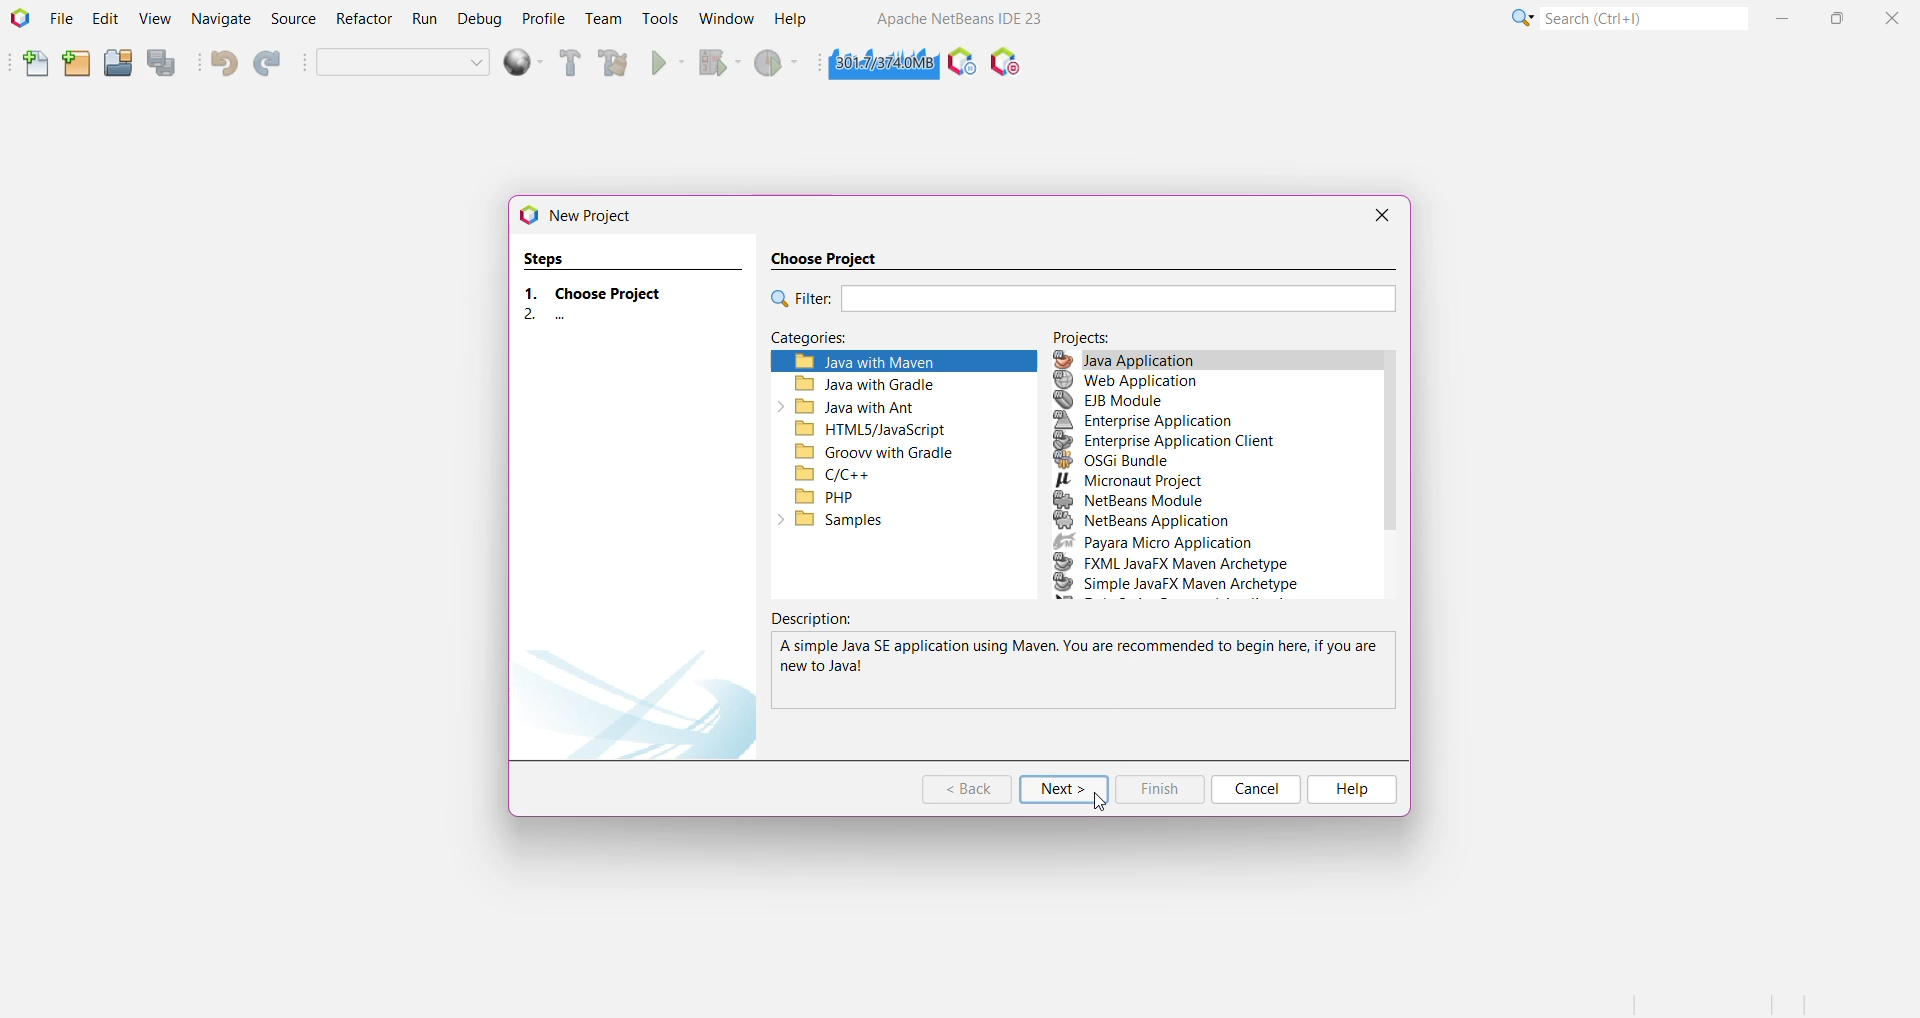 The height and width of the screenshot is (1018, 1920). Describe the element at coordinates (1189, 336) in the screenshot. I see `Projects` at that location.